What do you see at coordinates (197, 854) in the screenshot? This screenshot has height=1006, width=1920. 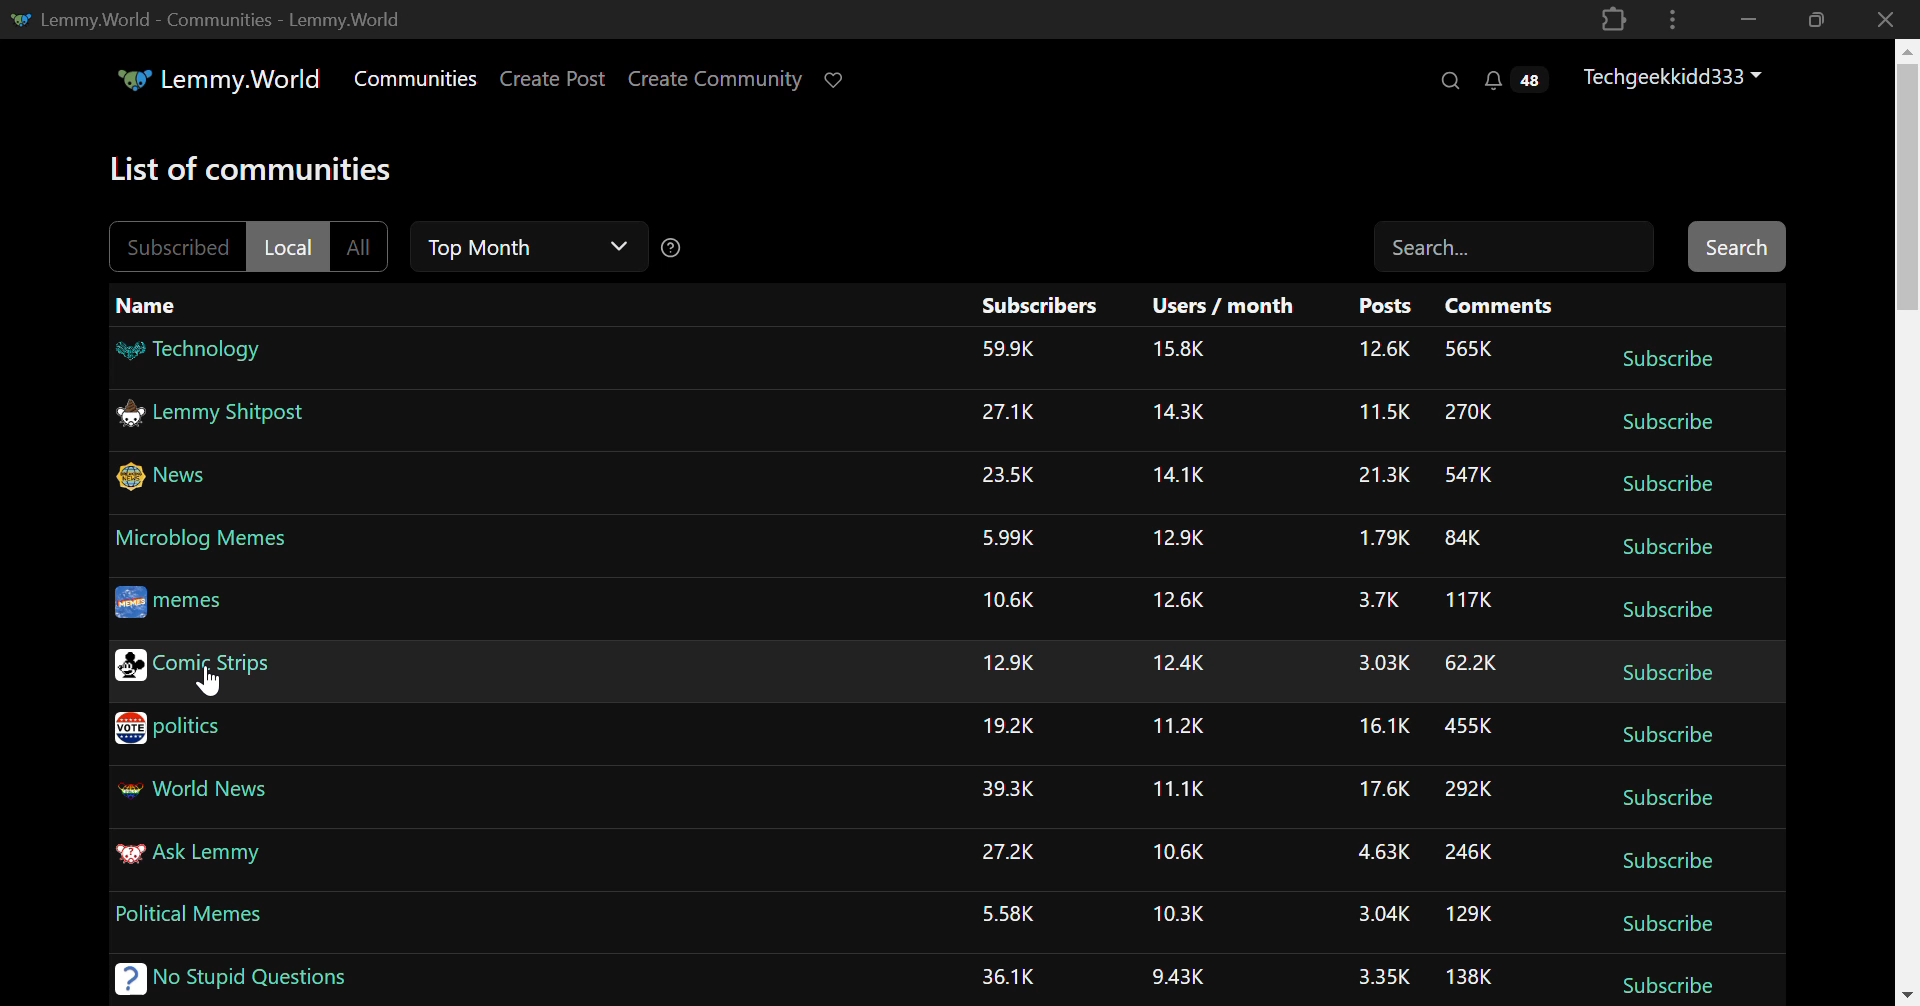 I see `Ask Lemmy` at bounding box center [197, 854].